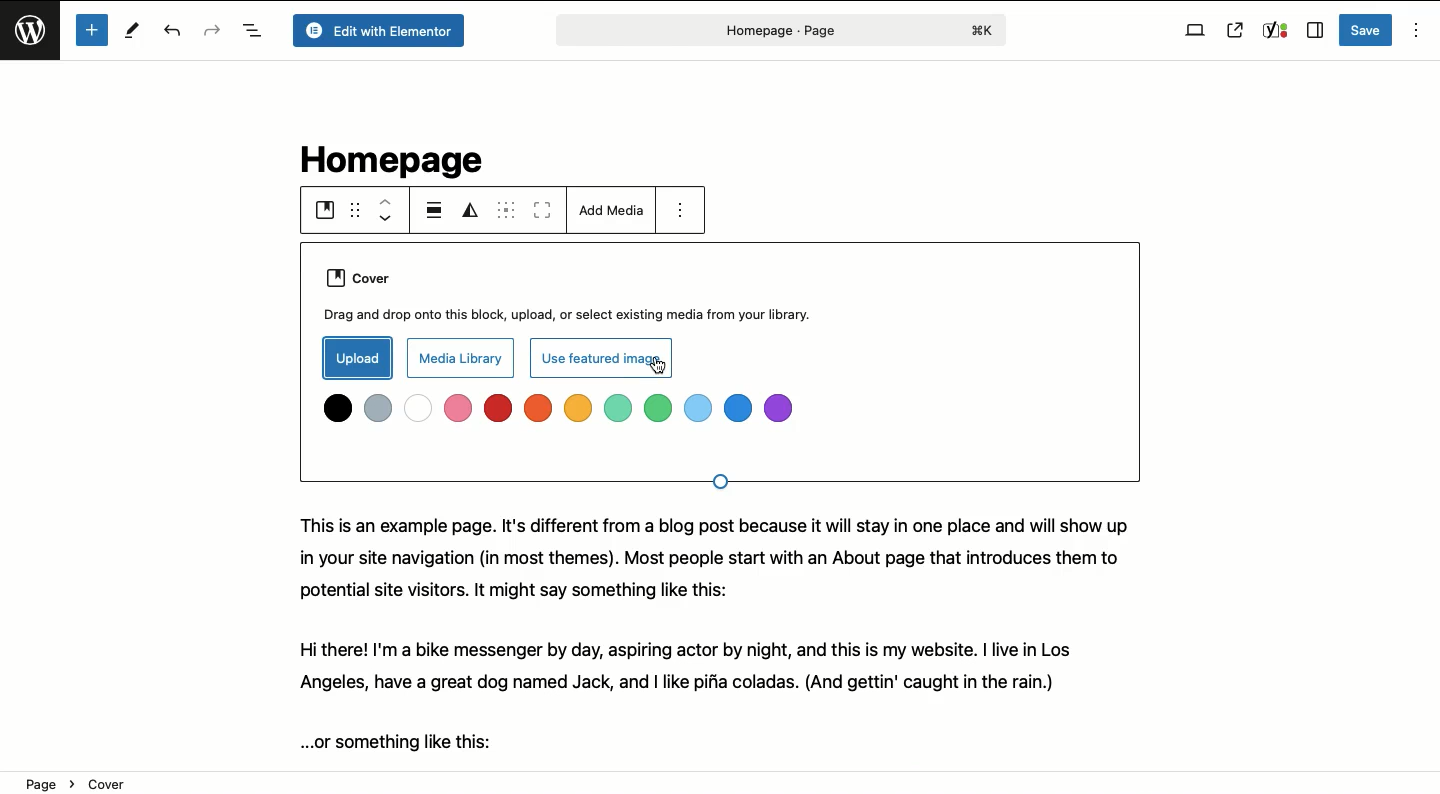 The height and width of the screenshot is (794, 1440). What do you see at coordinates (252, 32) in the screenshot?
I see `Document overview` at bounding box center [252, 32].